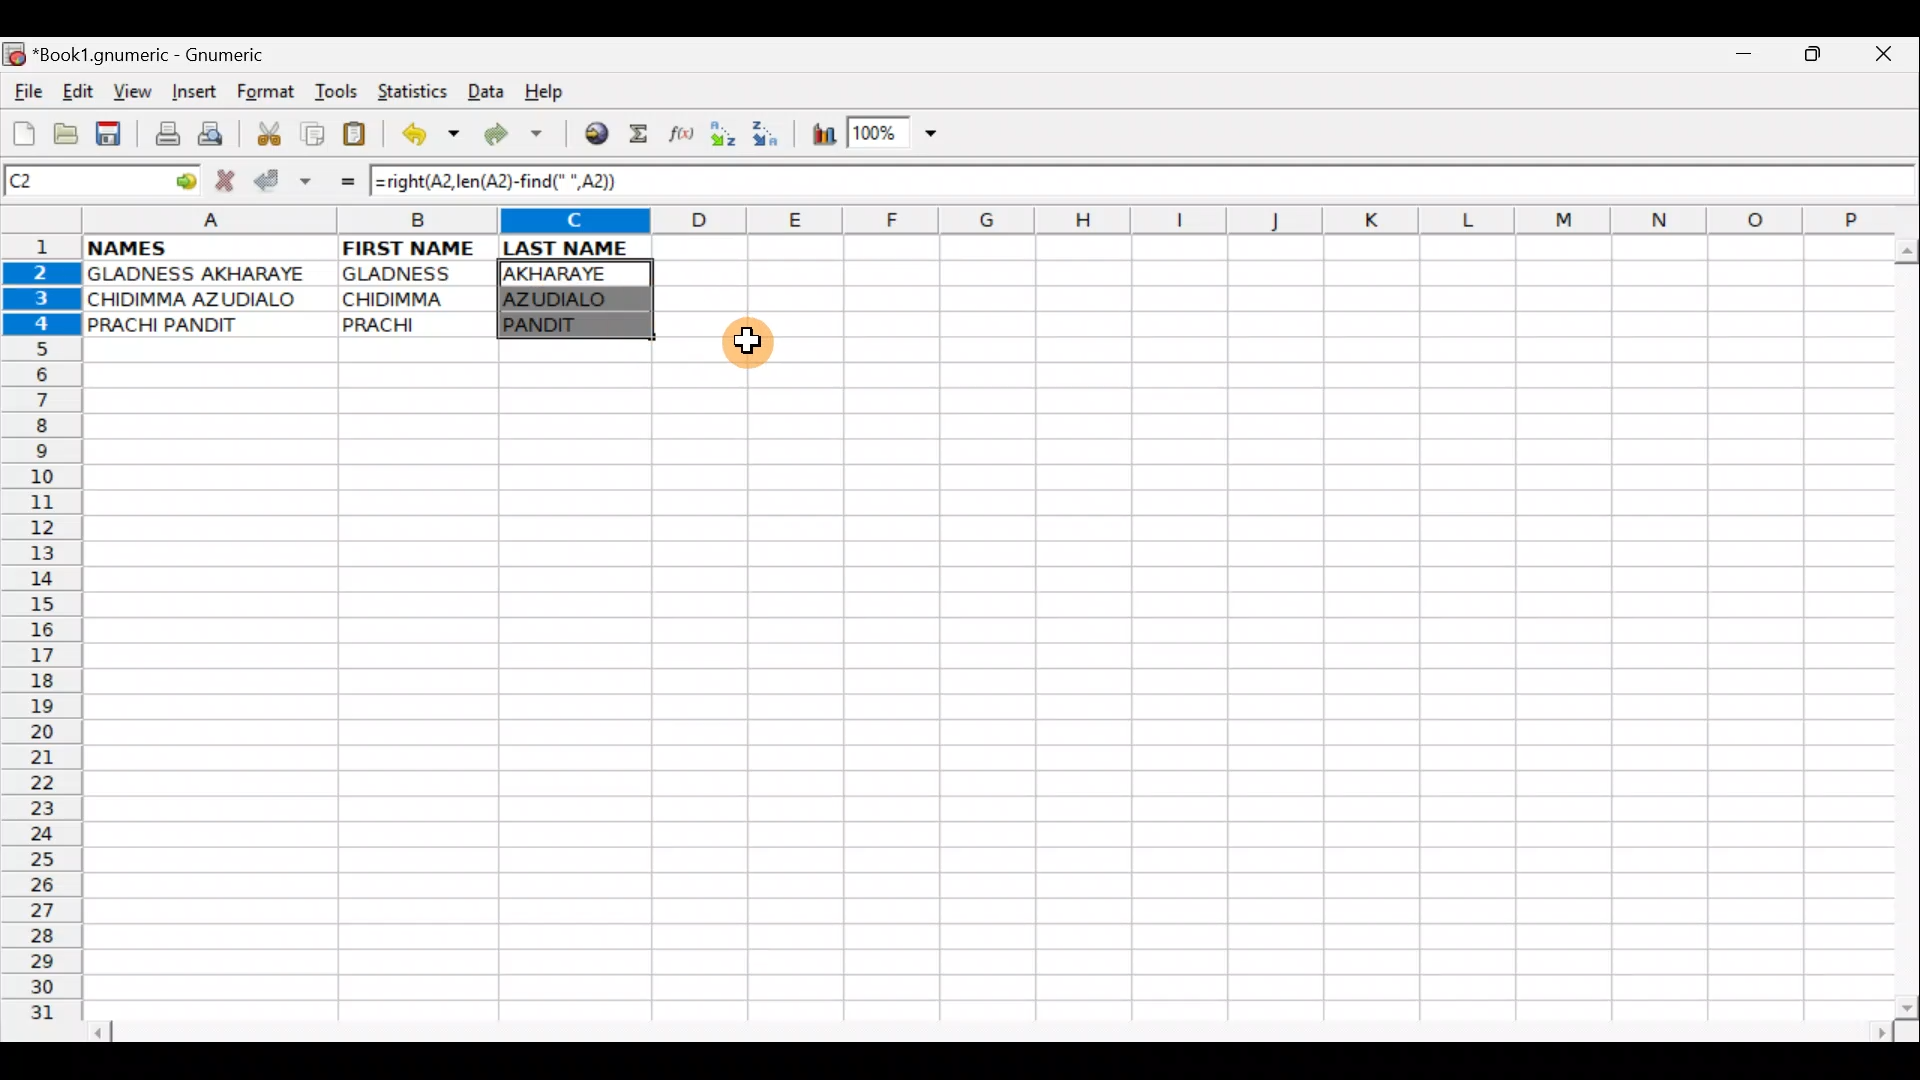  Describe the element at coordinates (230, 177) in the screenshot. I see `Cancel change` at that location.